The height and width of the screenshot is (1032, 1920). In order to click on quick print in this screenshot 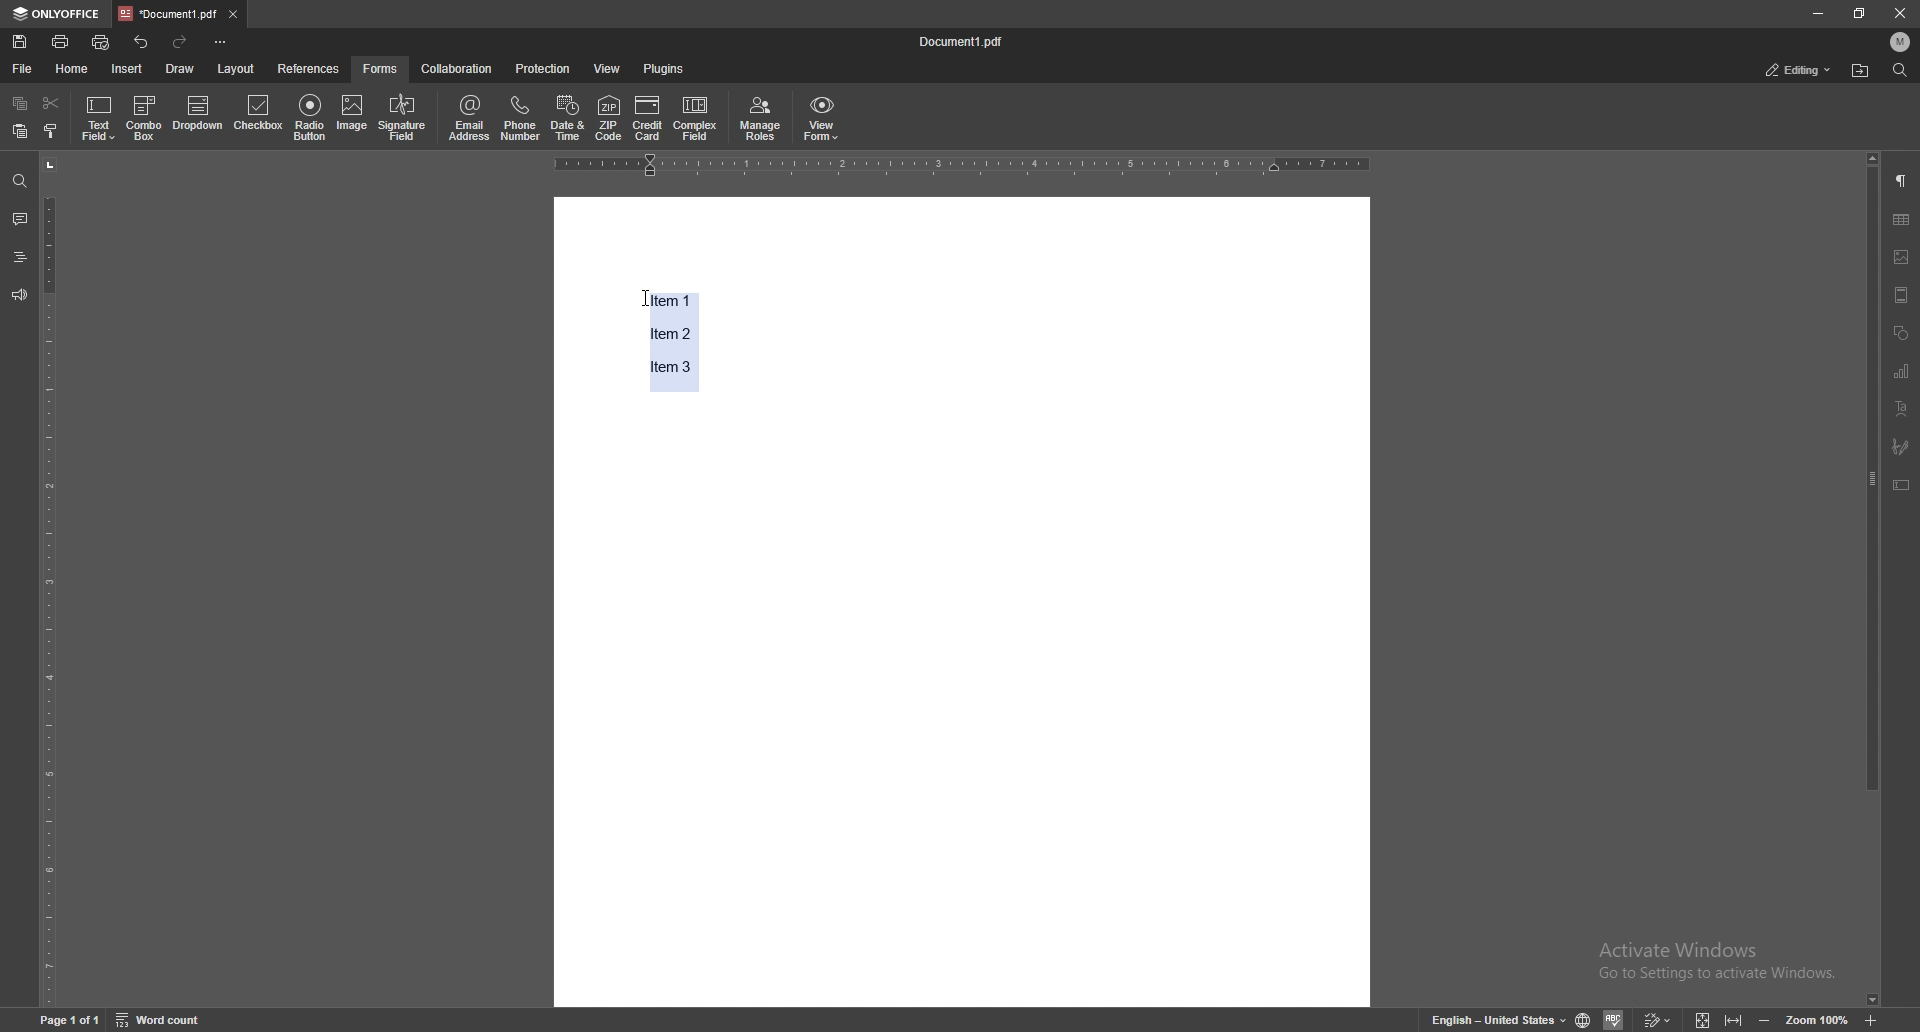, I will do `click(101, 43)`.